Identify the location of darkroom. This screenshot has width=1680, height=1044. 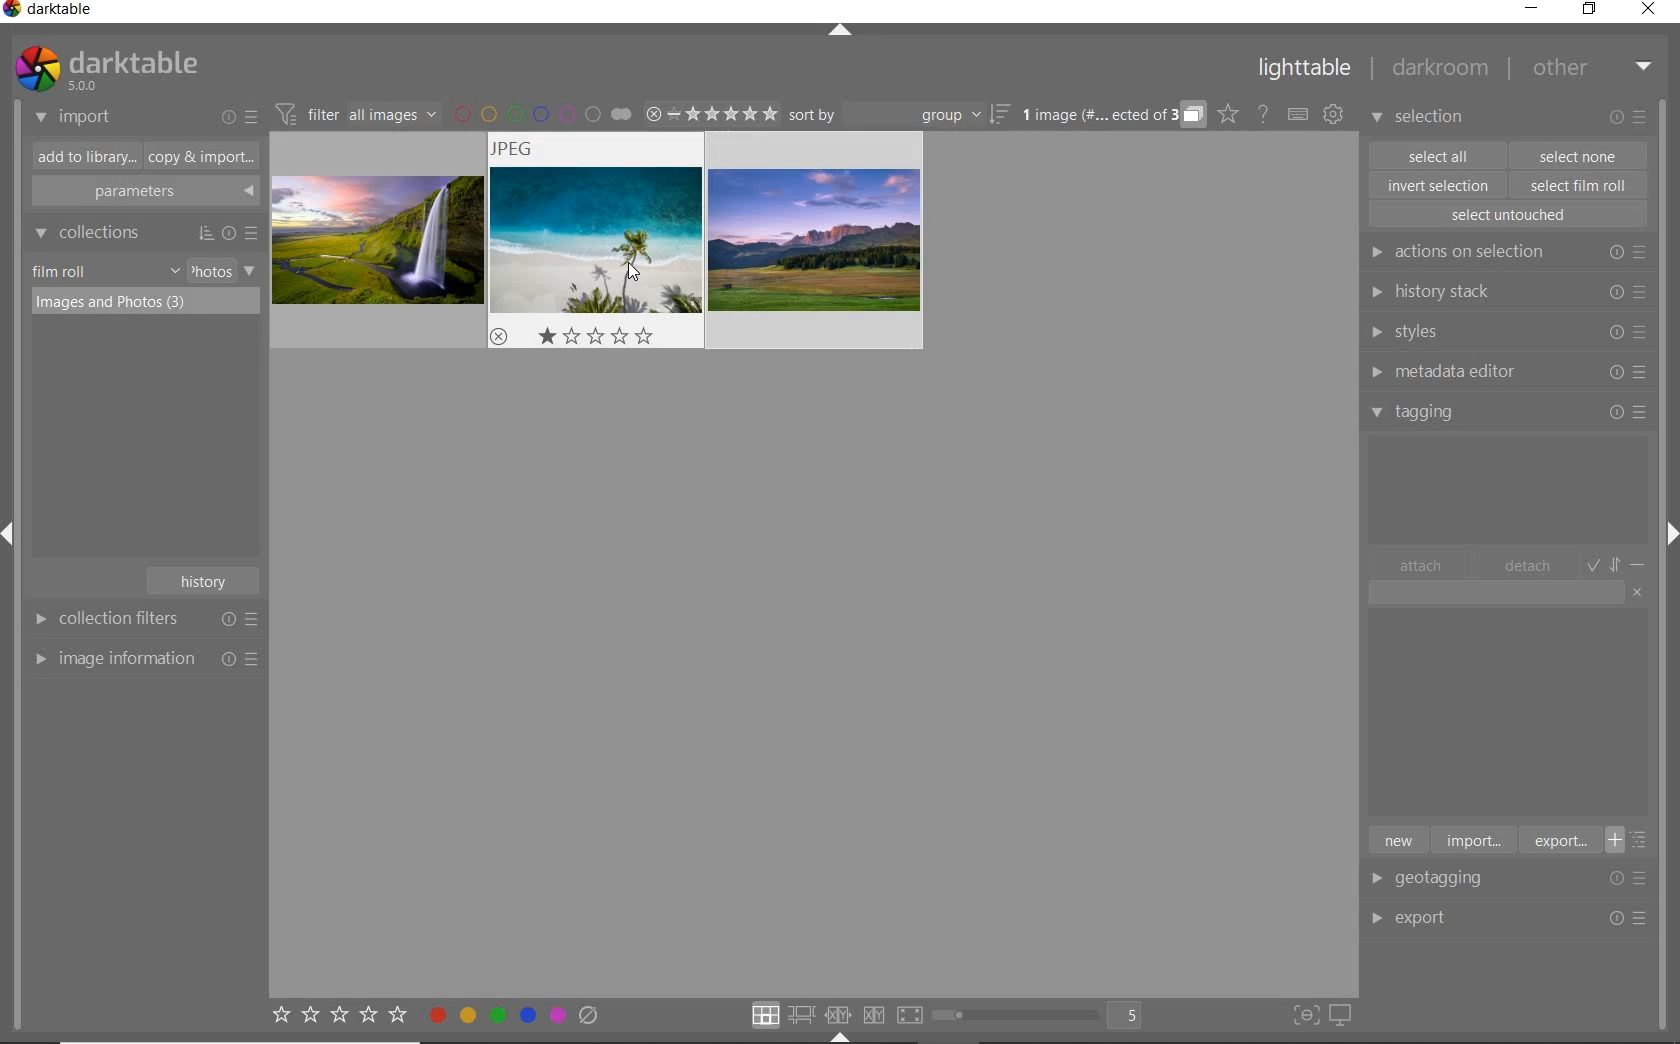
(1441, 71).